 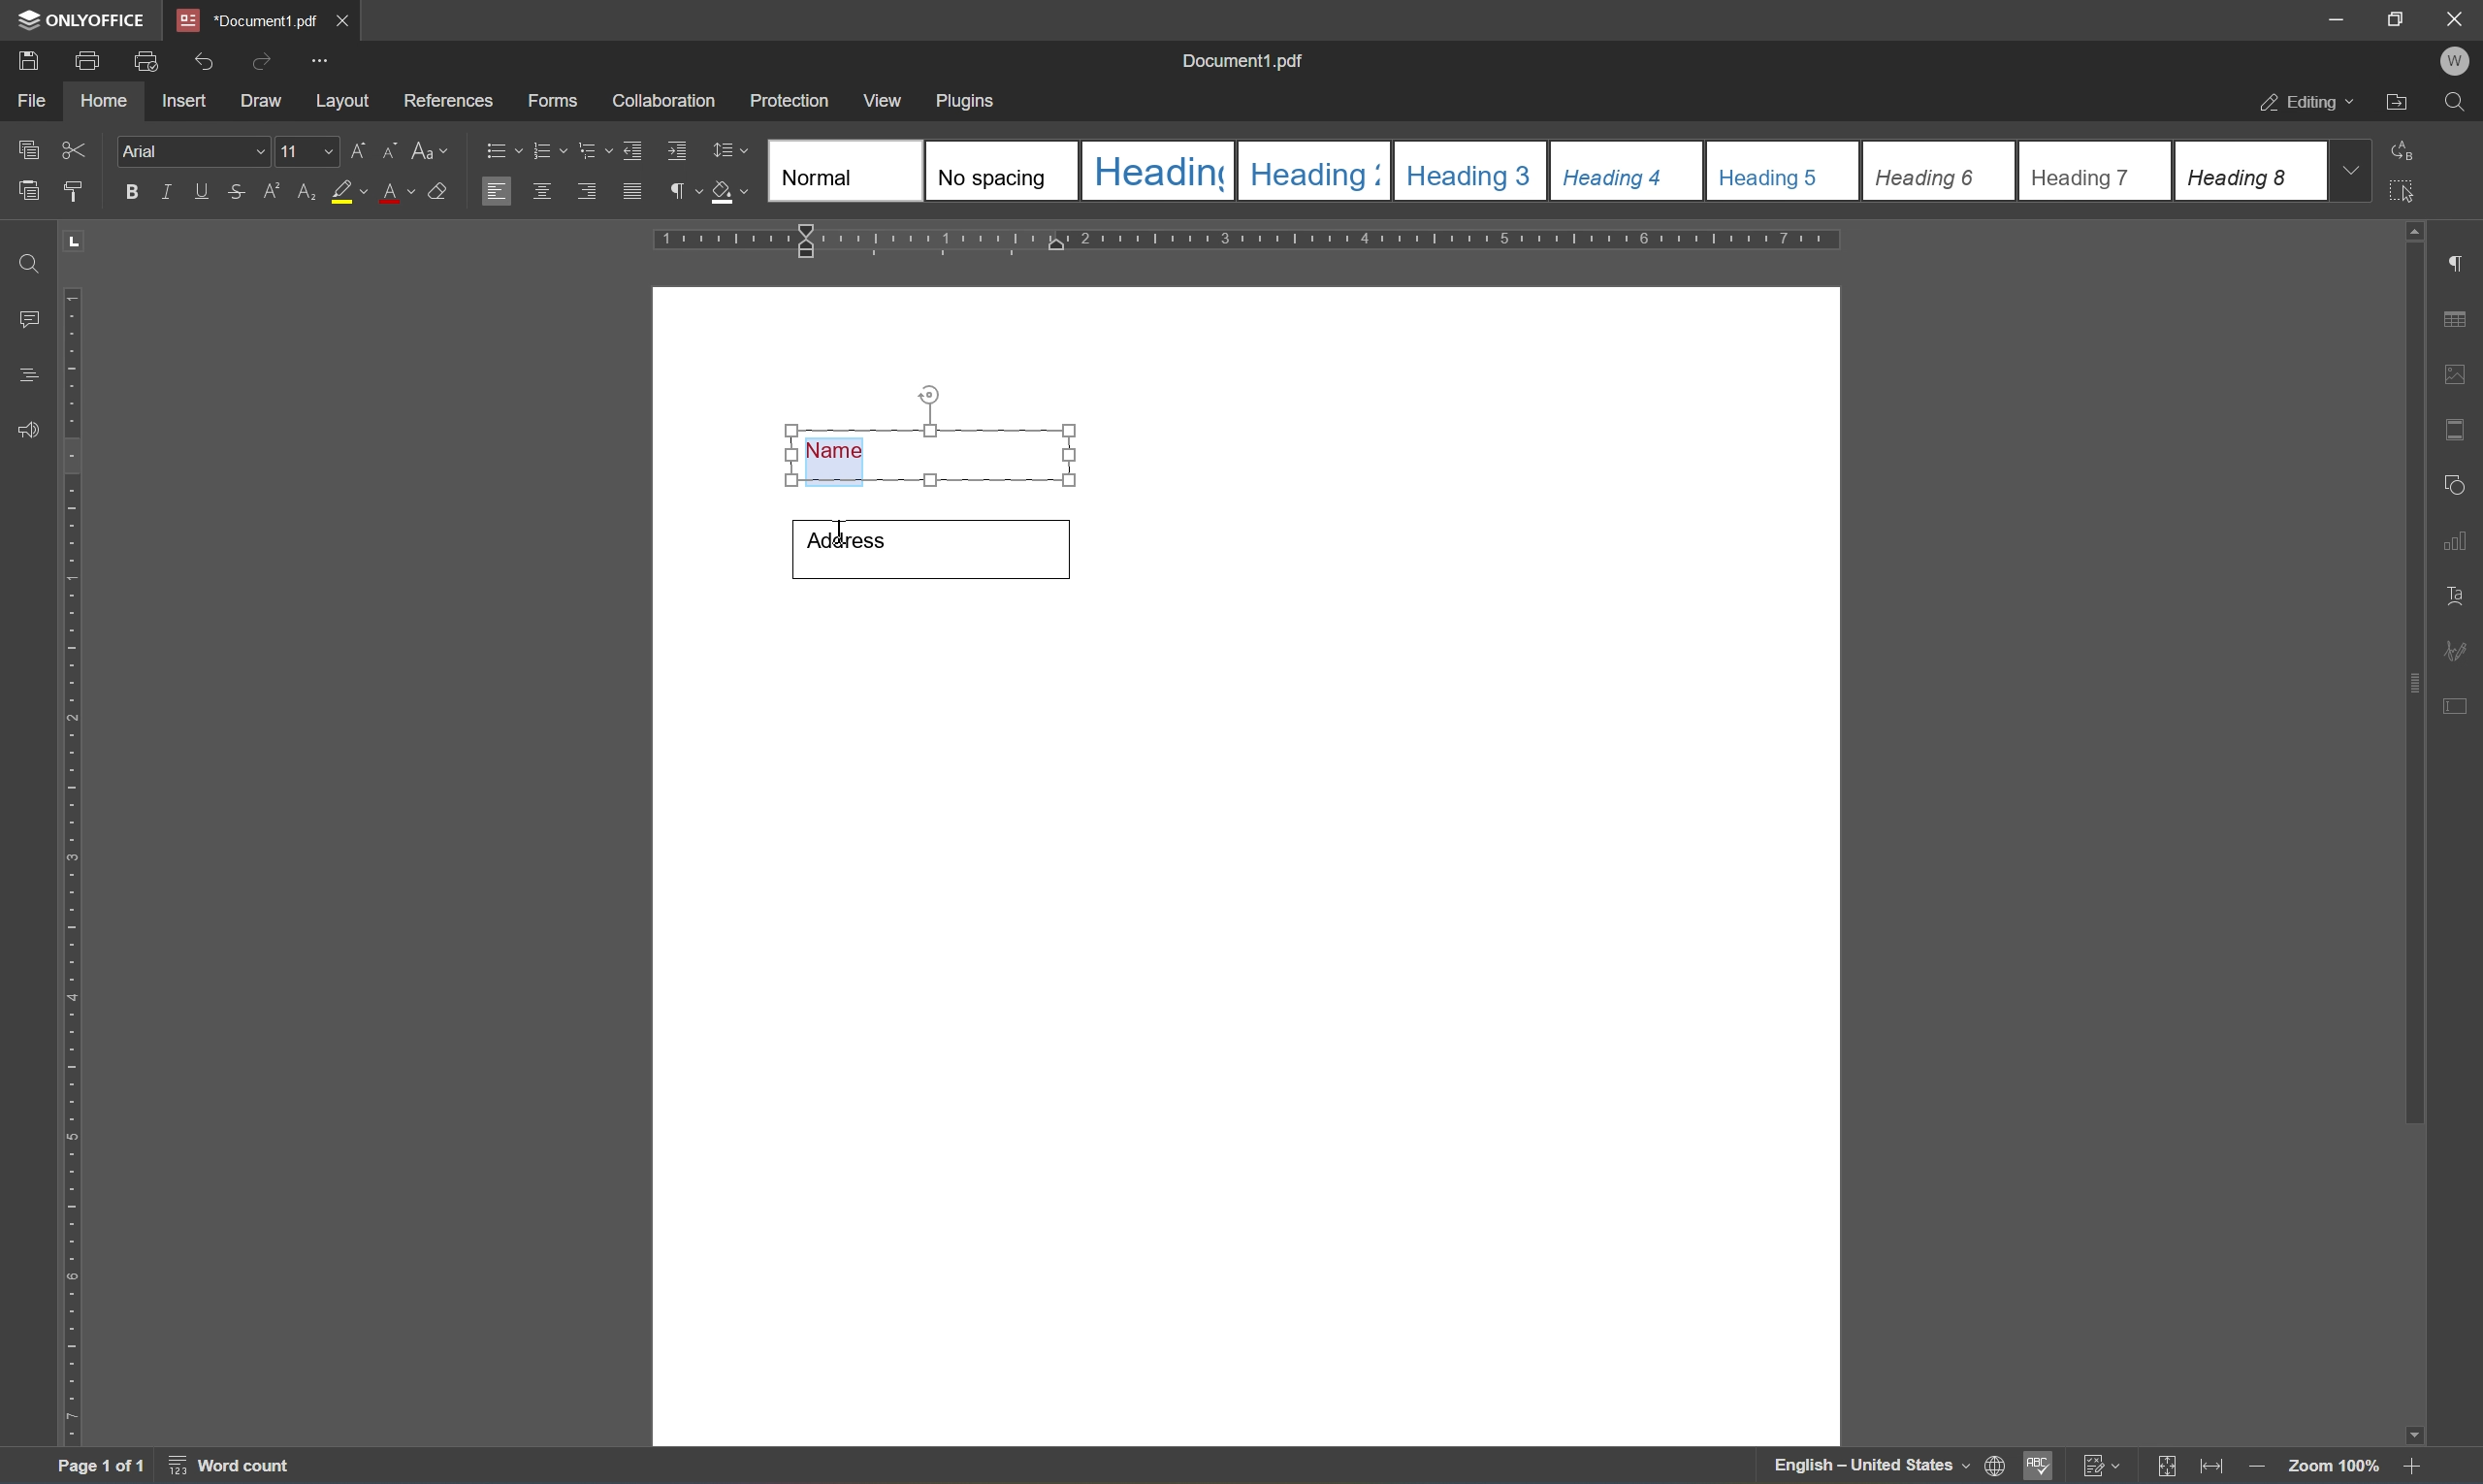 What do you see at coordinates (264, 102) in the screenshot?
I see `draw` at bounding box center [264, 102].